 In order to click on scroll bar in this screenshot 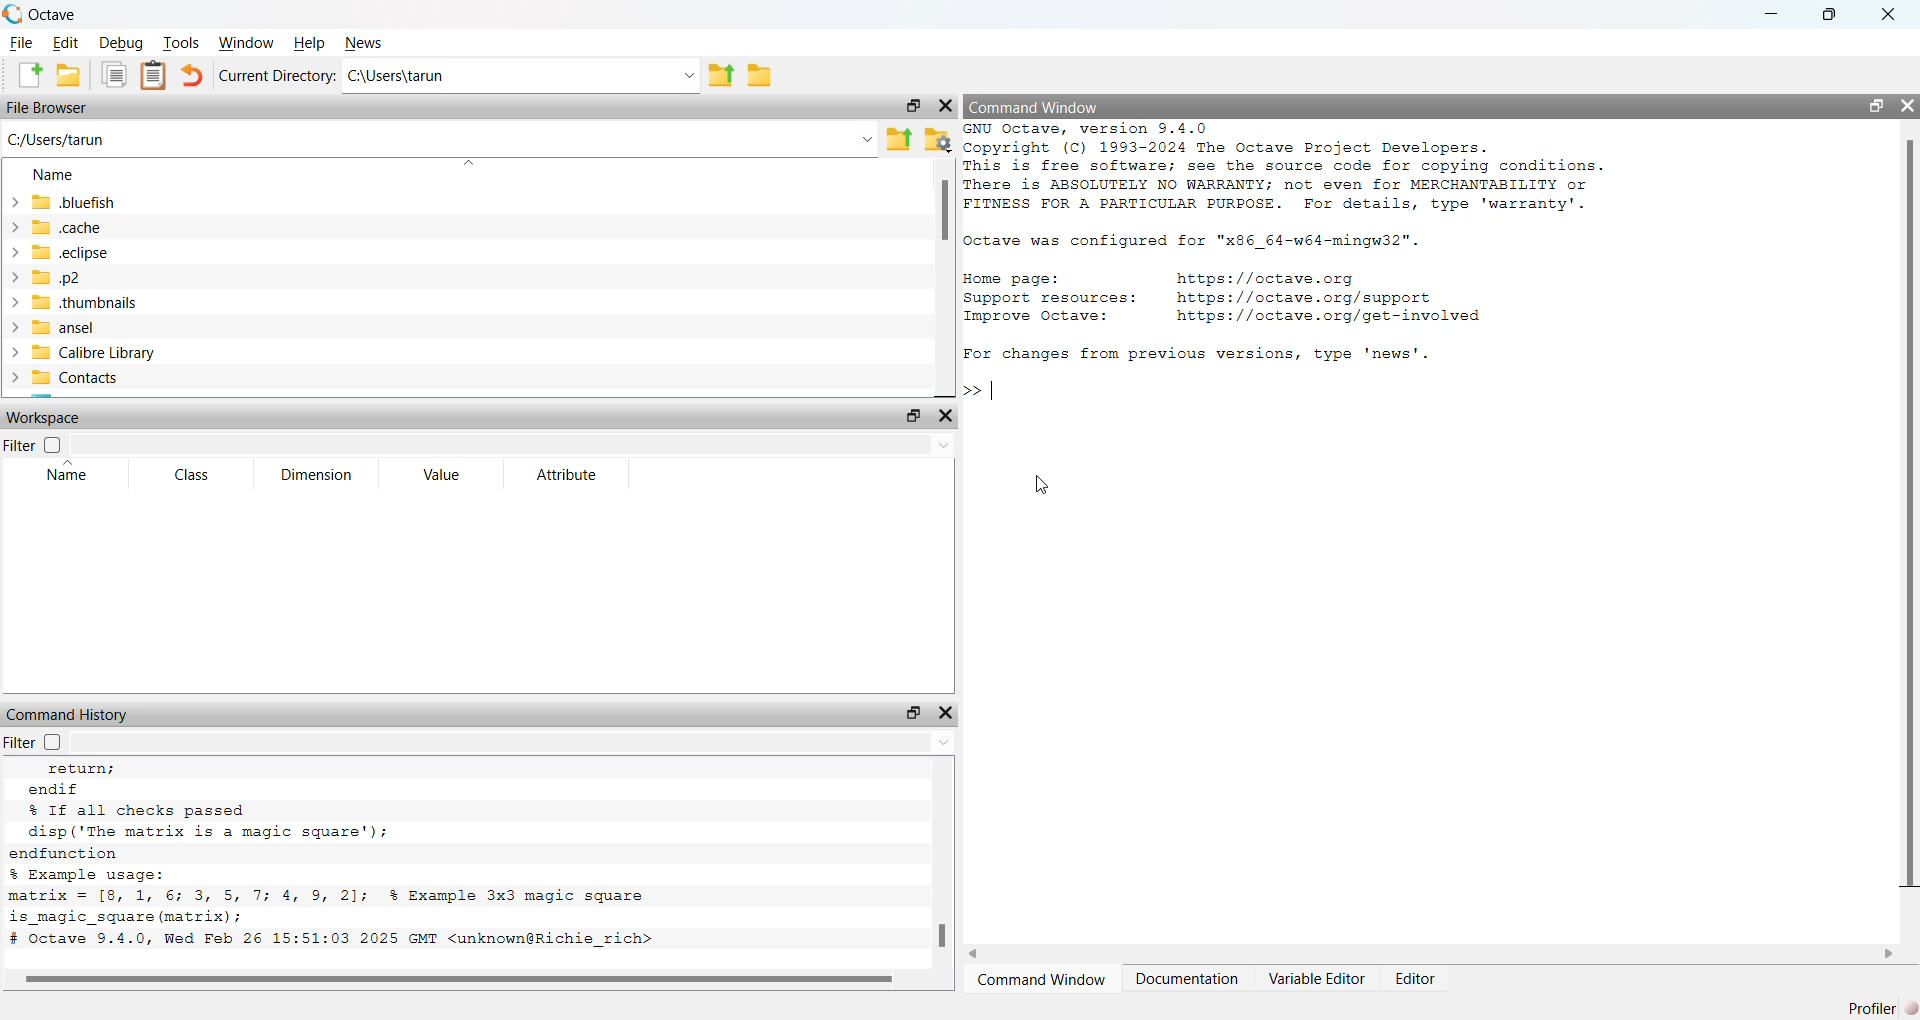, I will do `click(943, 935)`.